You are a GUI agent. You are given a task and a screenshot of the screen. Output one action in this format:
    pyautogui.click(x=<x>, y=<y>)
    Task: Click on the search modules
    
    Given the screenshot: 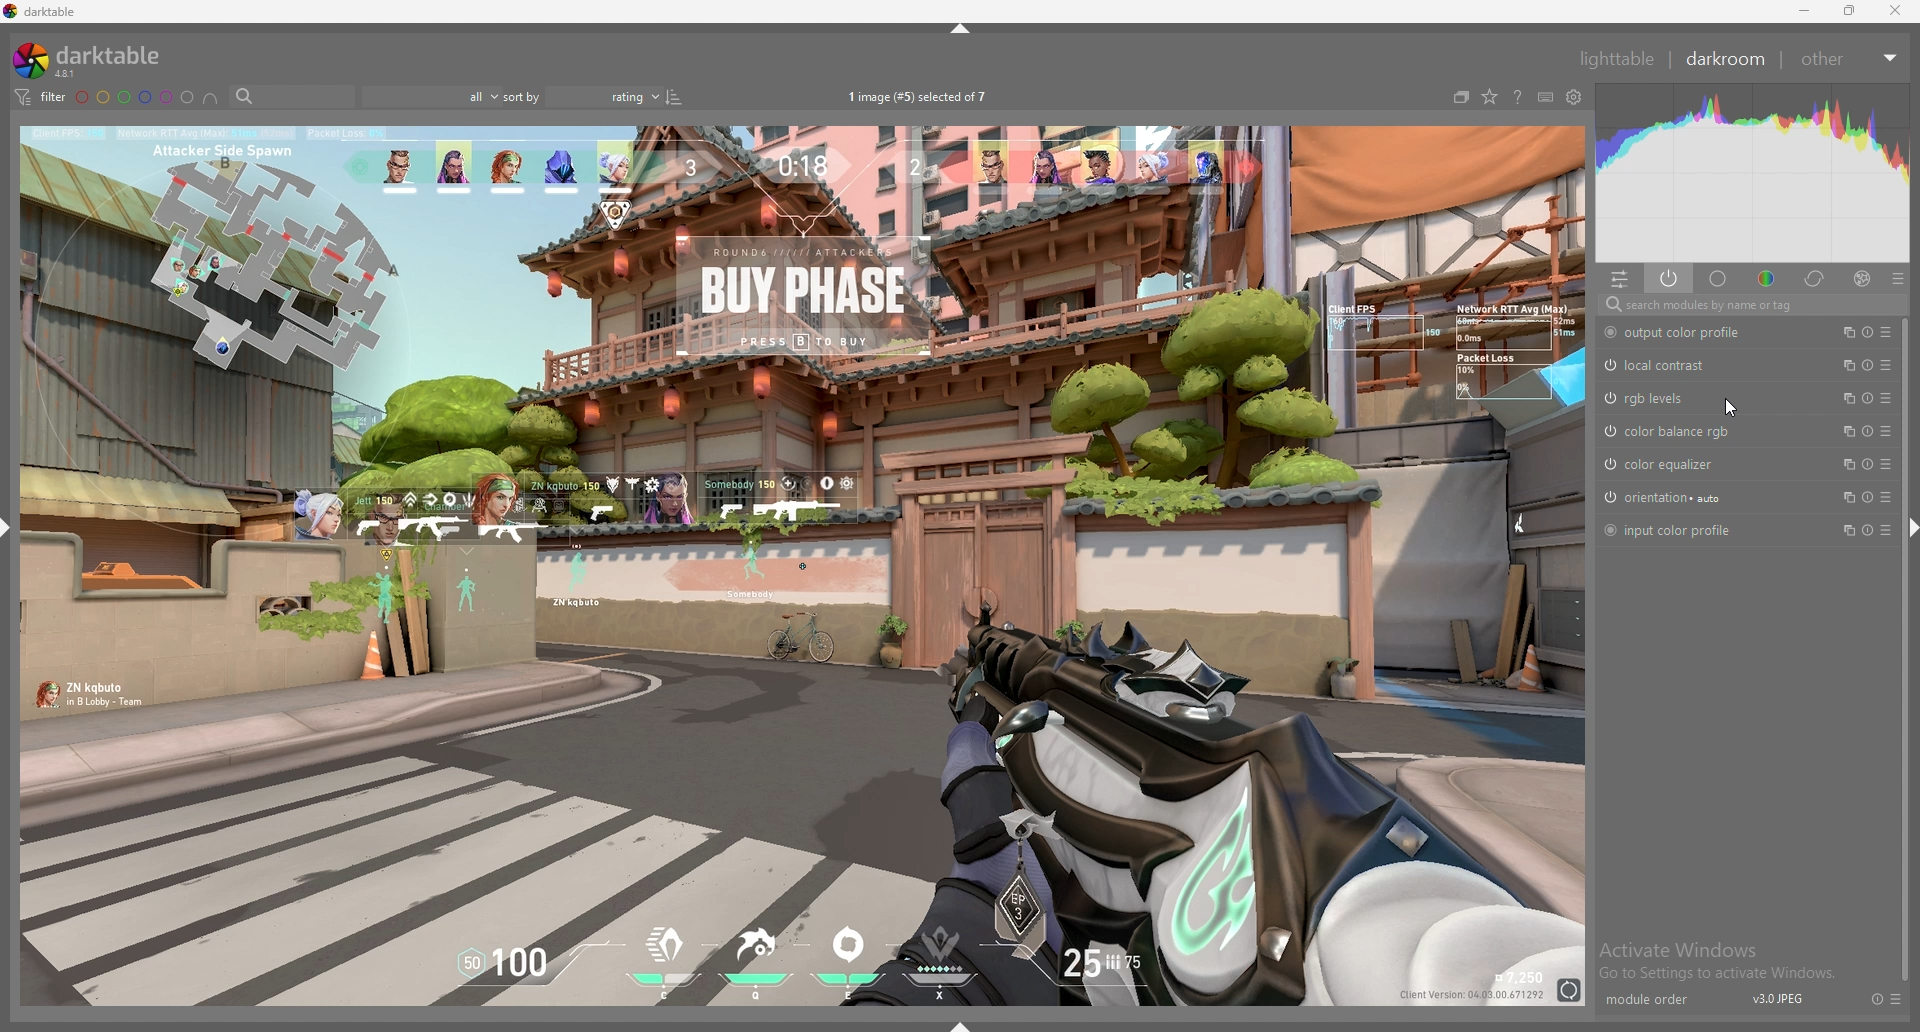 What is the action you would take?
    pyautogui.click(x=1752, y=306)
    